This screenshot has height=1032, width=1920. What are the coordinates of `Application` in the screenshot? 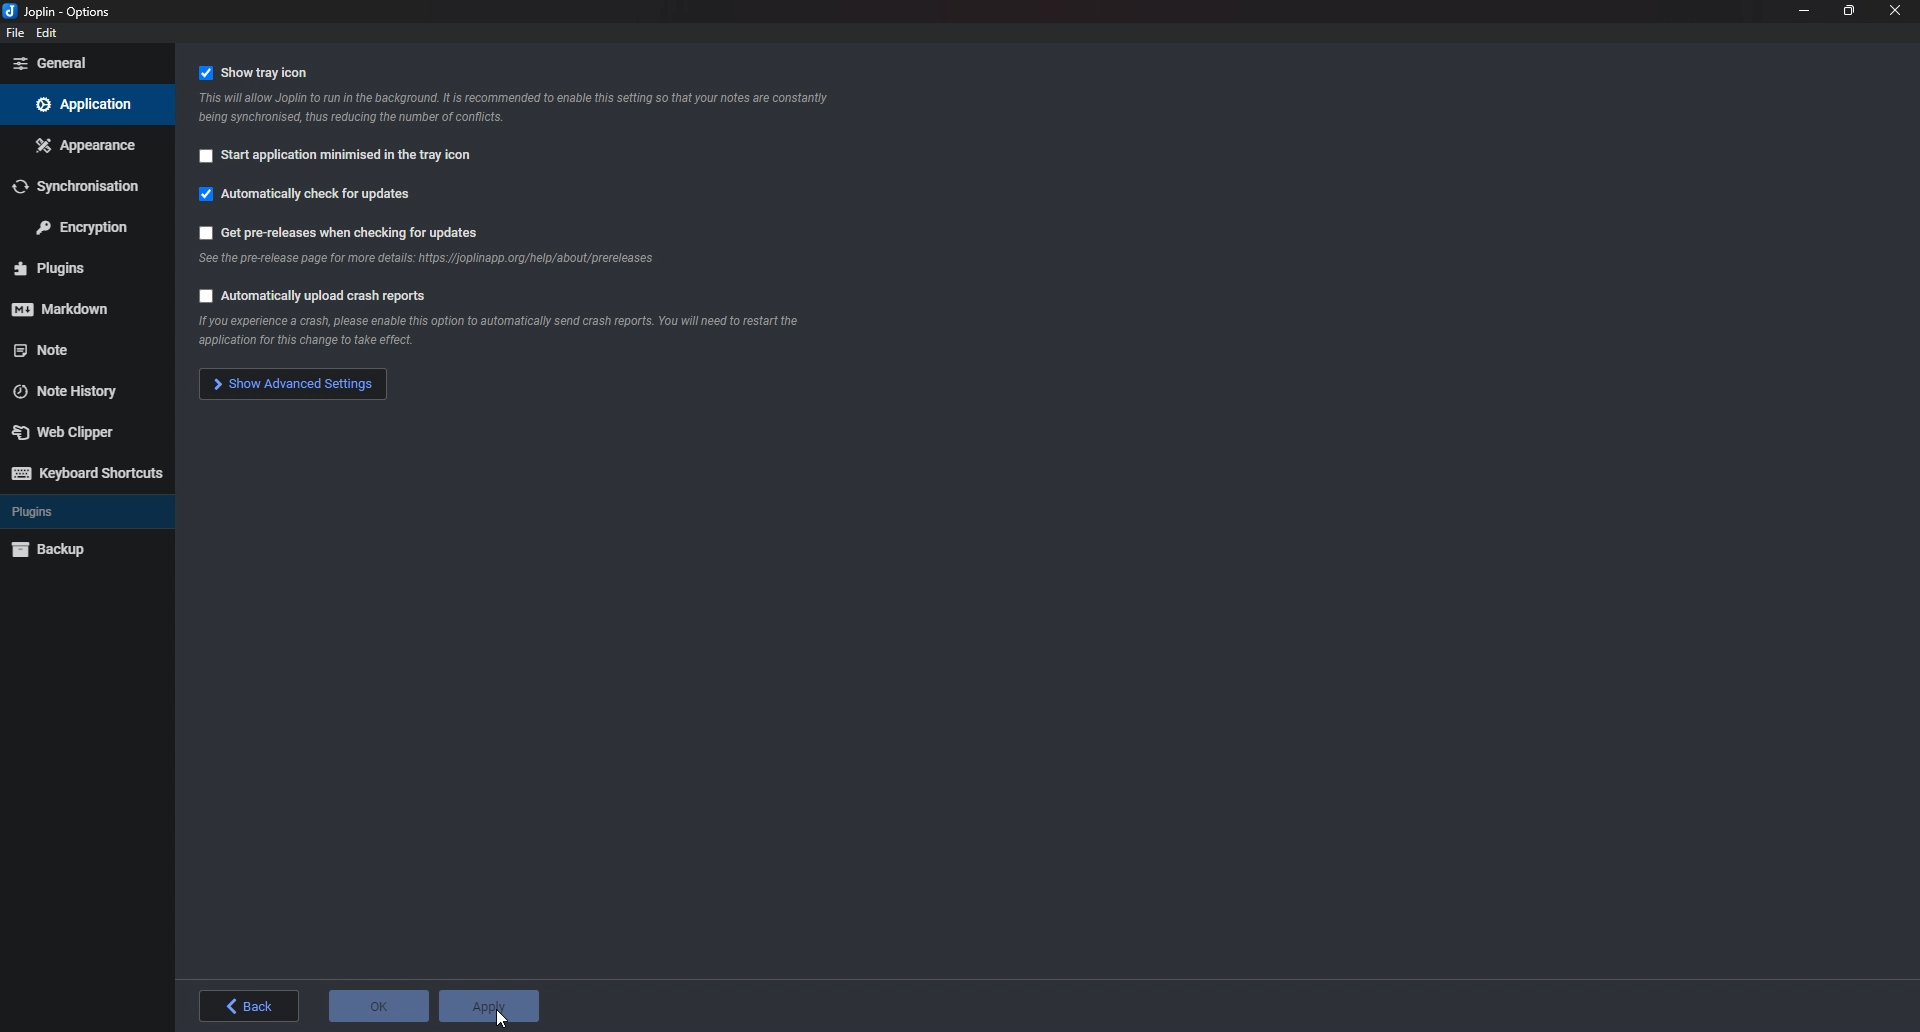 It's located at (86, 104).